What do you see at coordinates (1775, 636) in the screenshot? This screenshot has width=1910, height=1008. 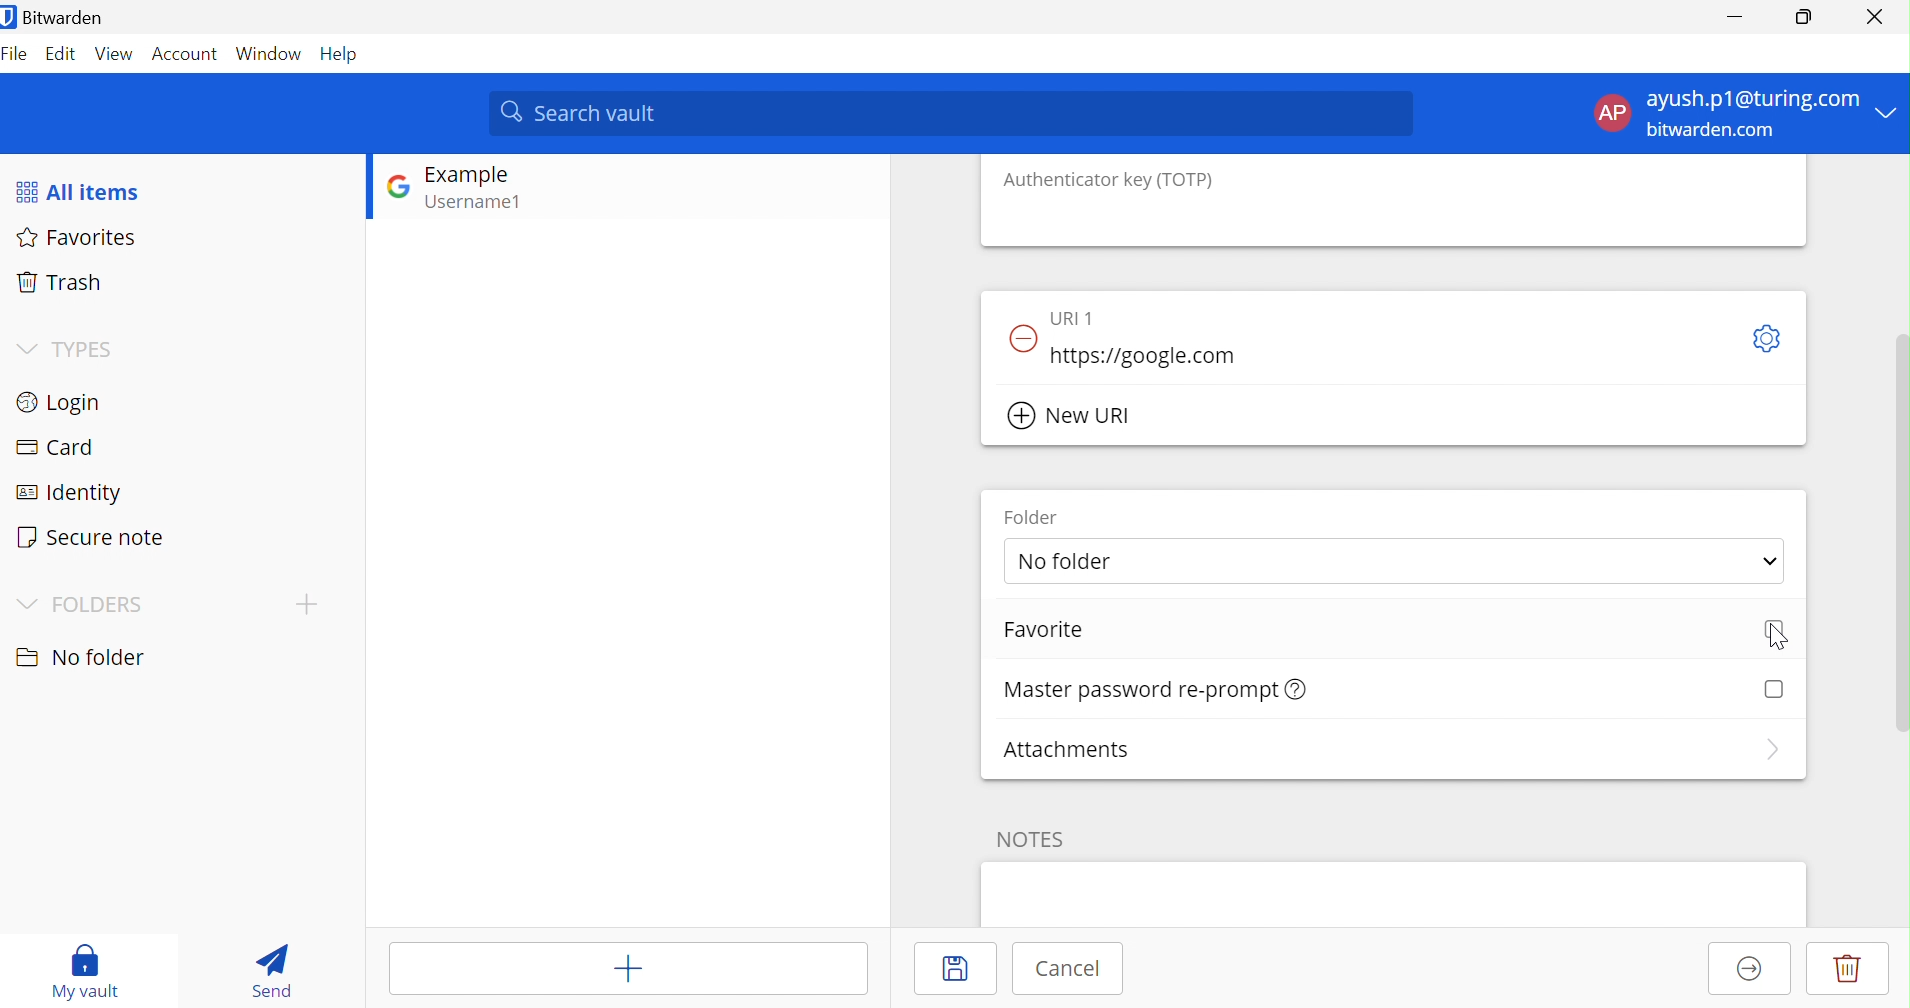 I see `Cursor` at bounding box center [1775, 636].